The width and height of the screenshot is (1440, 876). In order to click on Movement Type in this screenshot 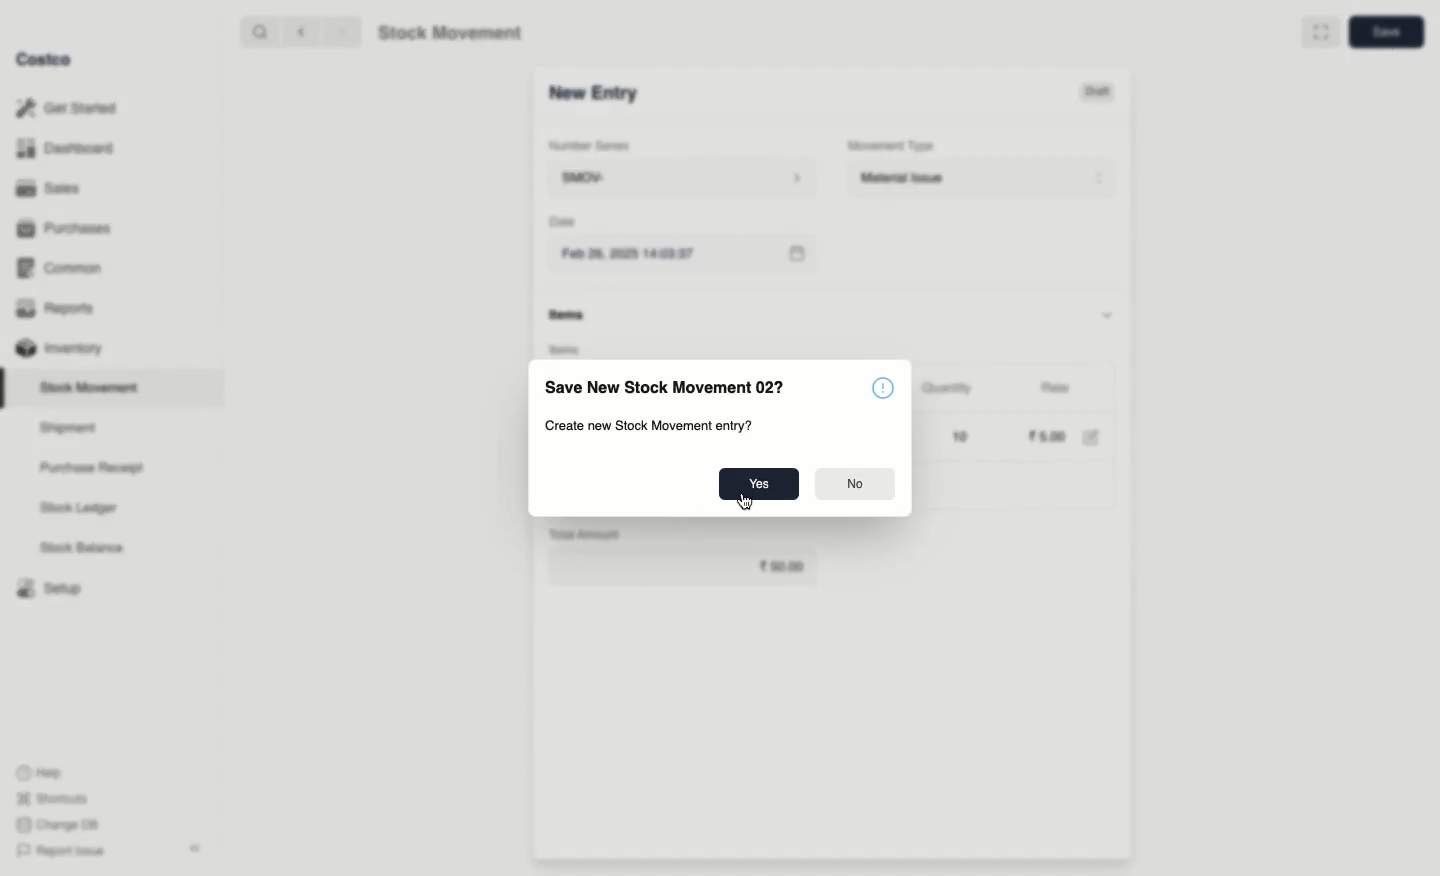, I will do `click(892, 145)`.